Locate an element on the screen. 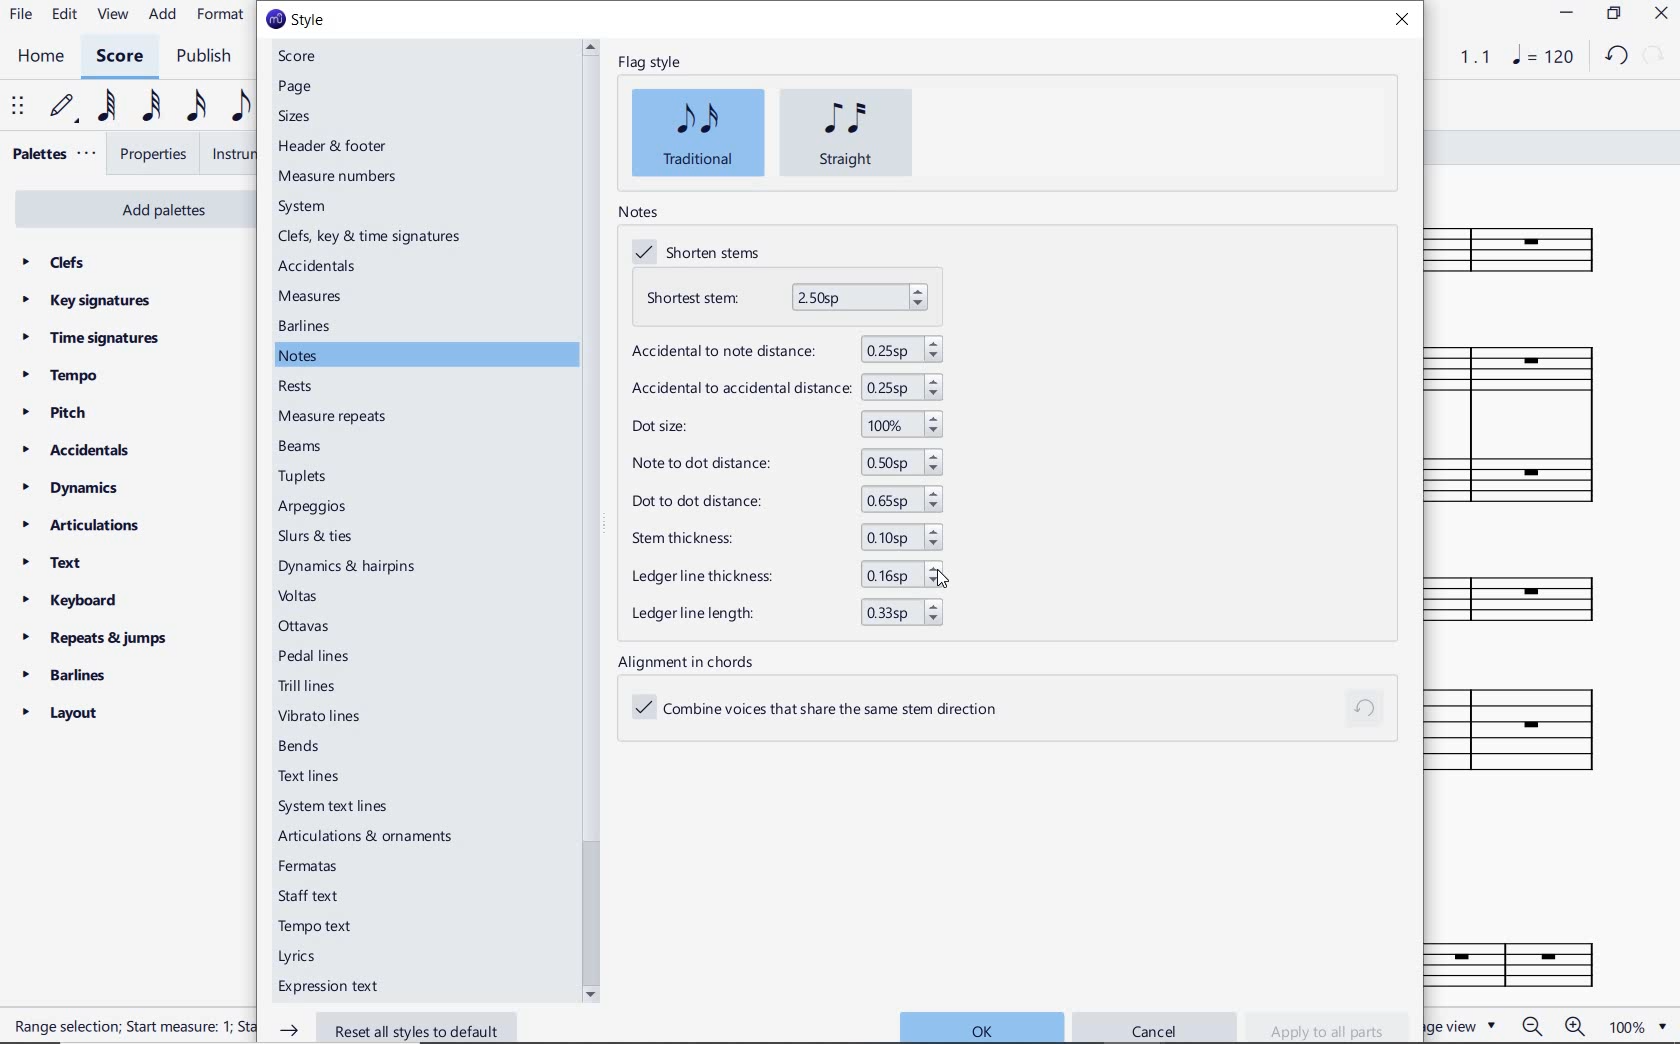  palettes is located at coordinates (52, 157).